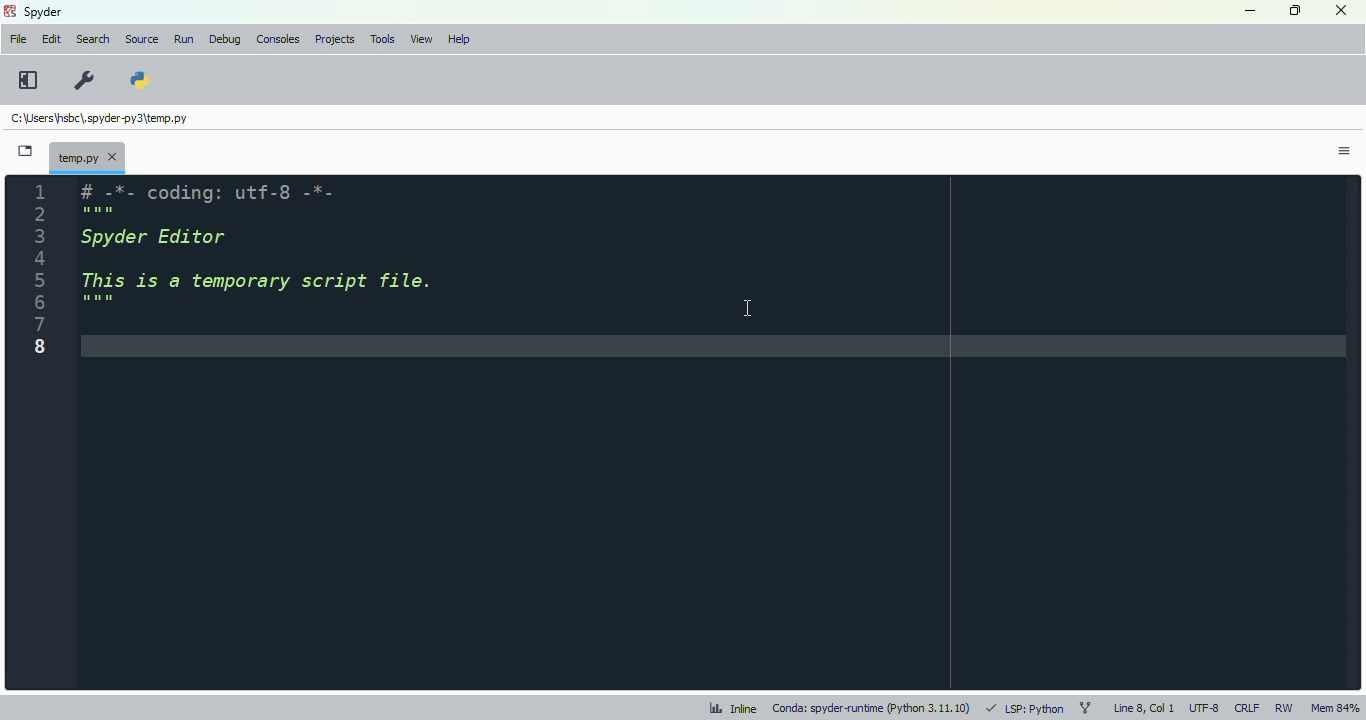 The image size is (1366, 720). What do you see at coordinates (1144, 707) in the screenshot?
I see `line 8, col 8` at bounding box center [1144, 707].